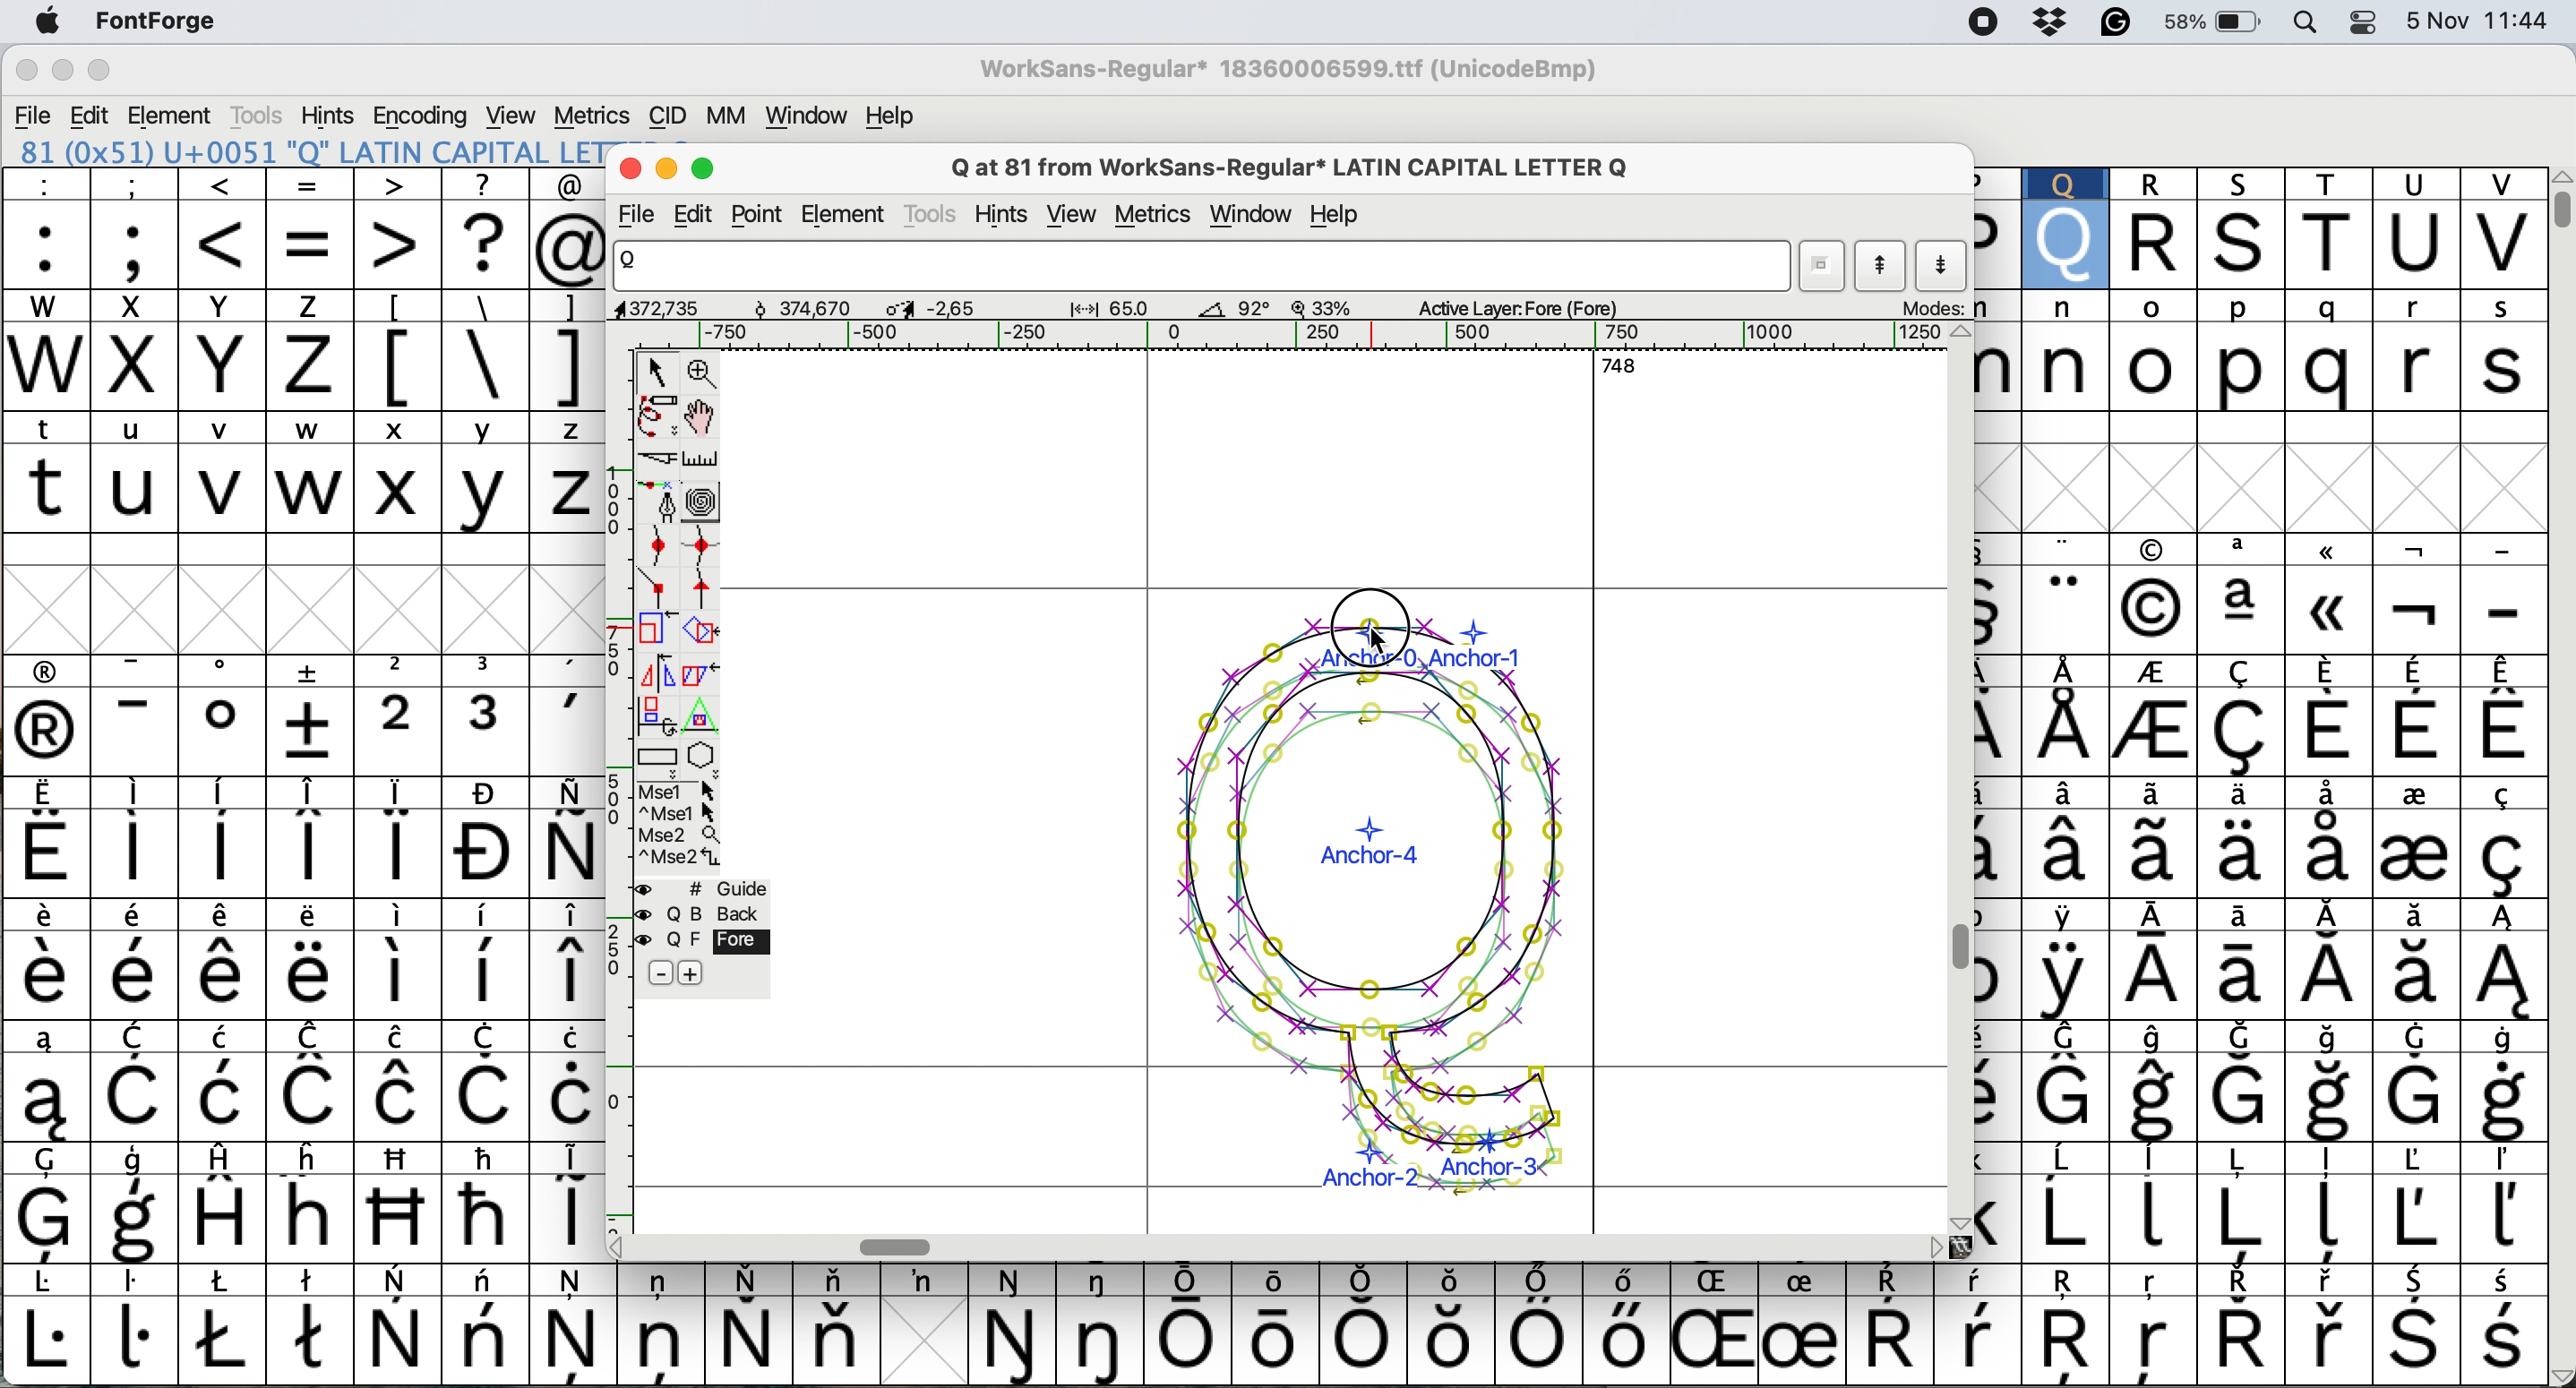  What do you see at coordinates (1158, 217) in the screenshot?
I see `metrics` at bounding box center [1158, 217].